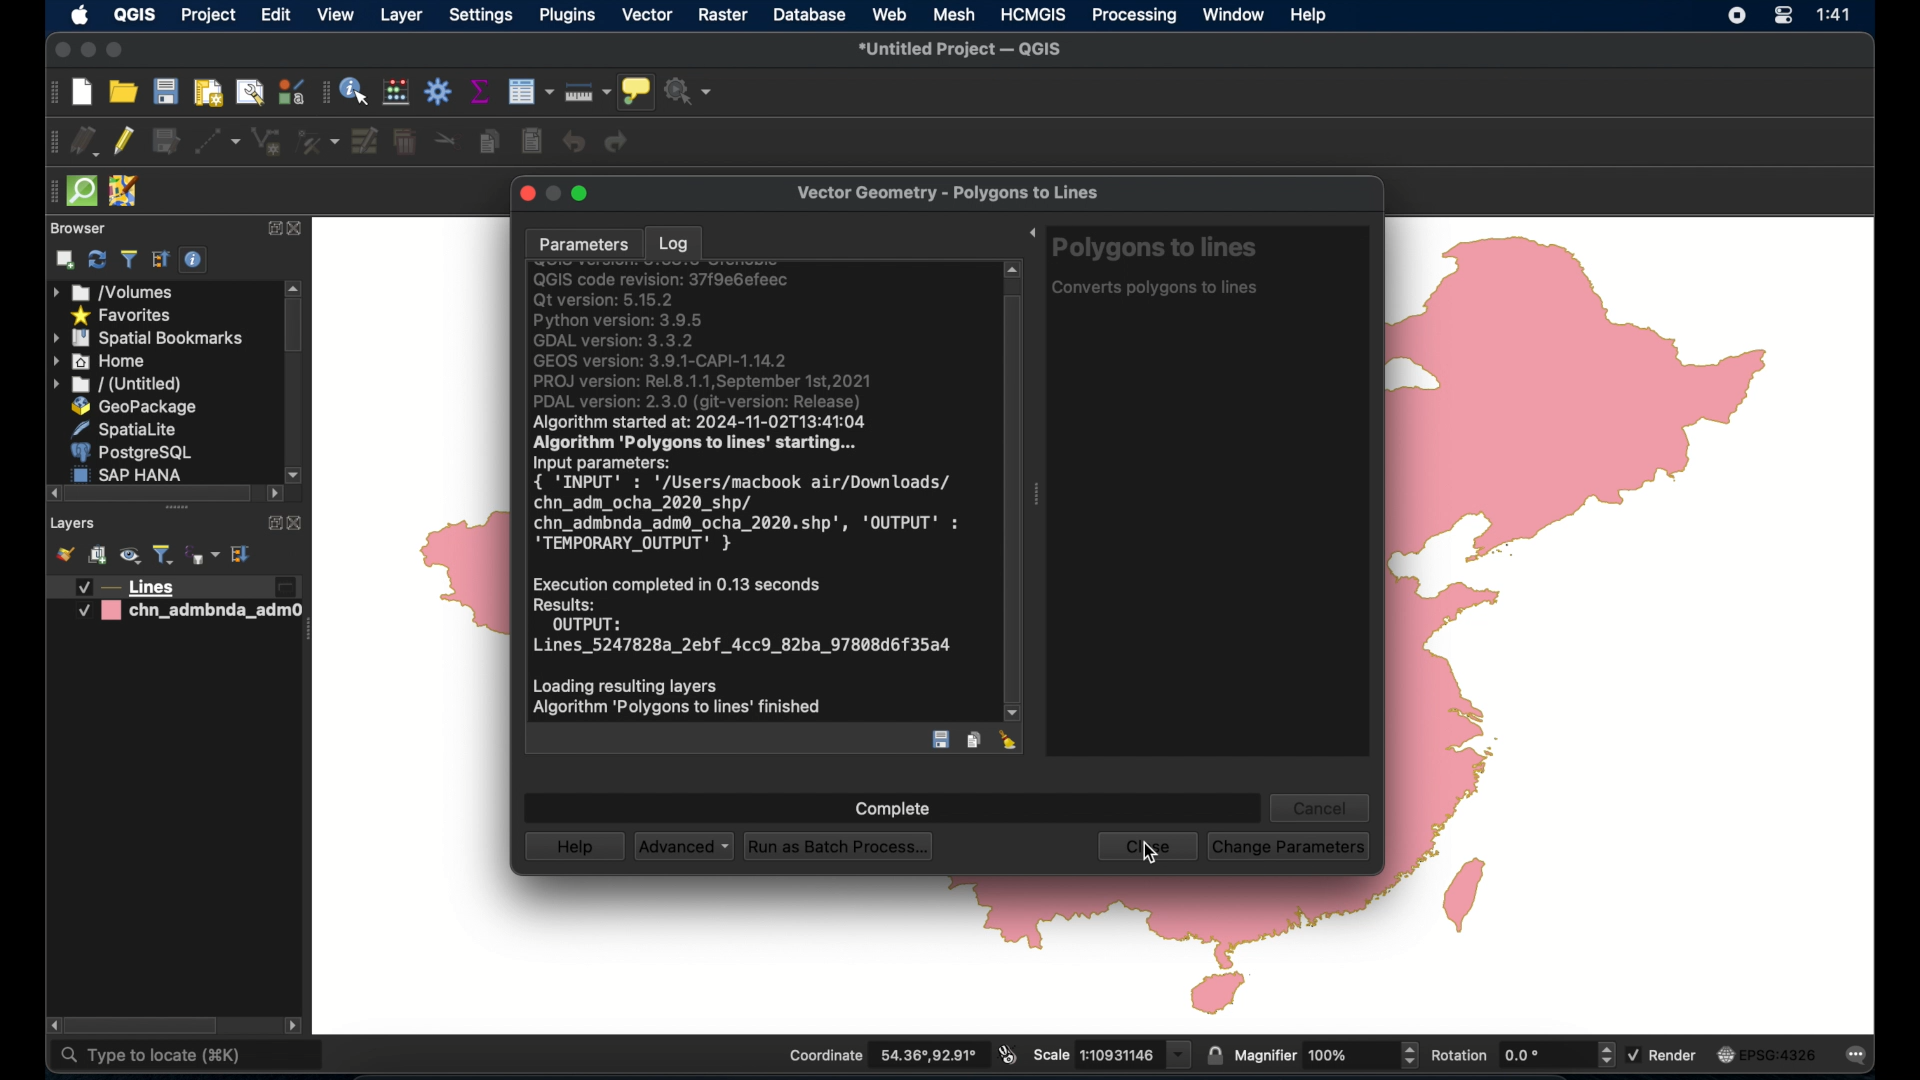  What do you see at coordinates (439, 91) in the screenshot?
I see `toolbox` at bounding box center [439, 91].